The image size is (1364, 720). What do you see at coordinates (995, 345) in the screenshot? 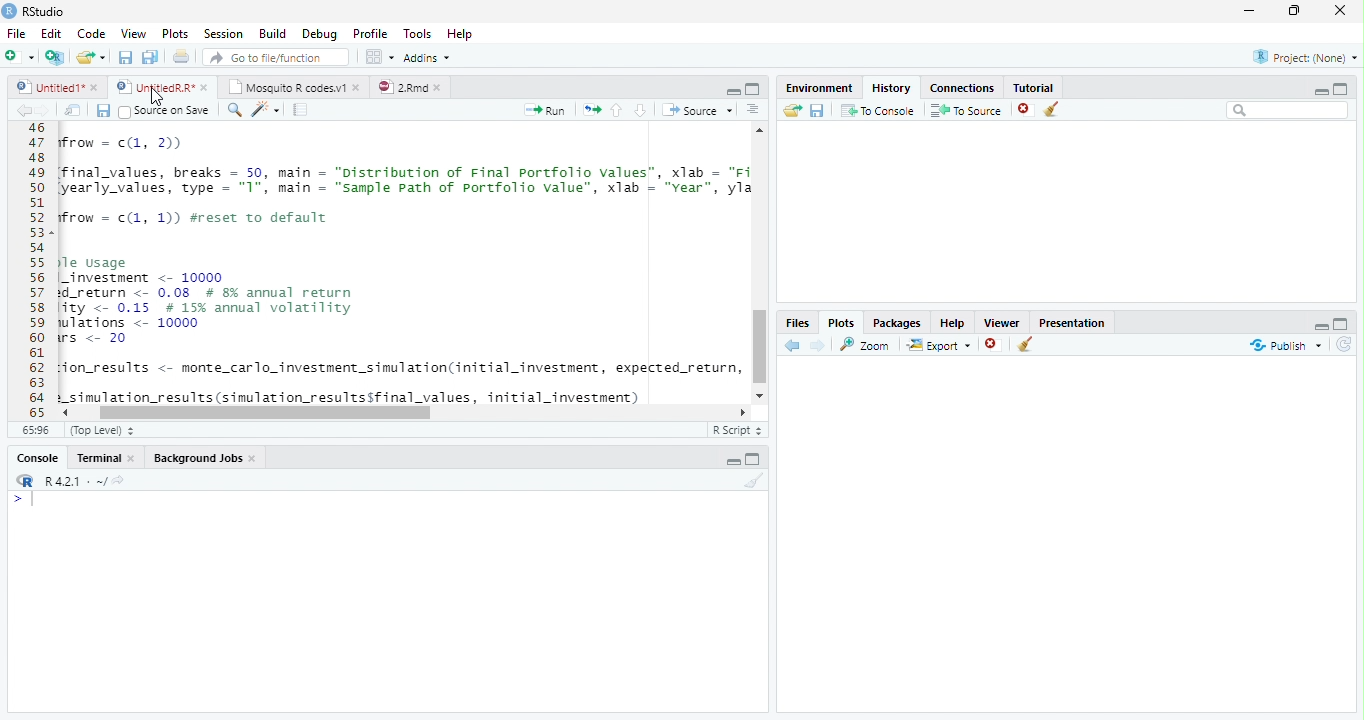
I see `Remove selected` at bounding box center [995, 345].